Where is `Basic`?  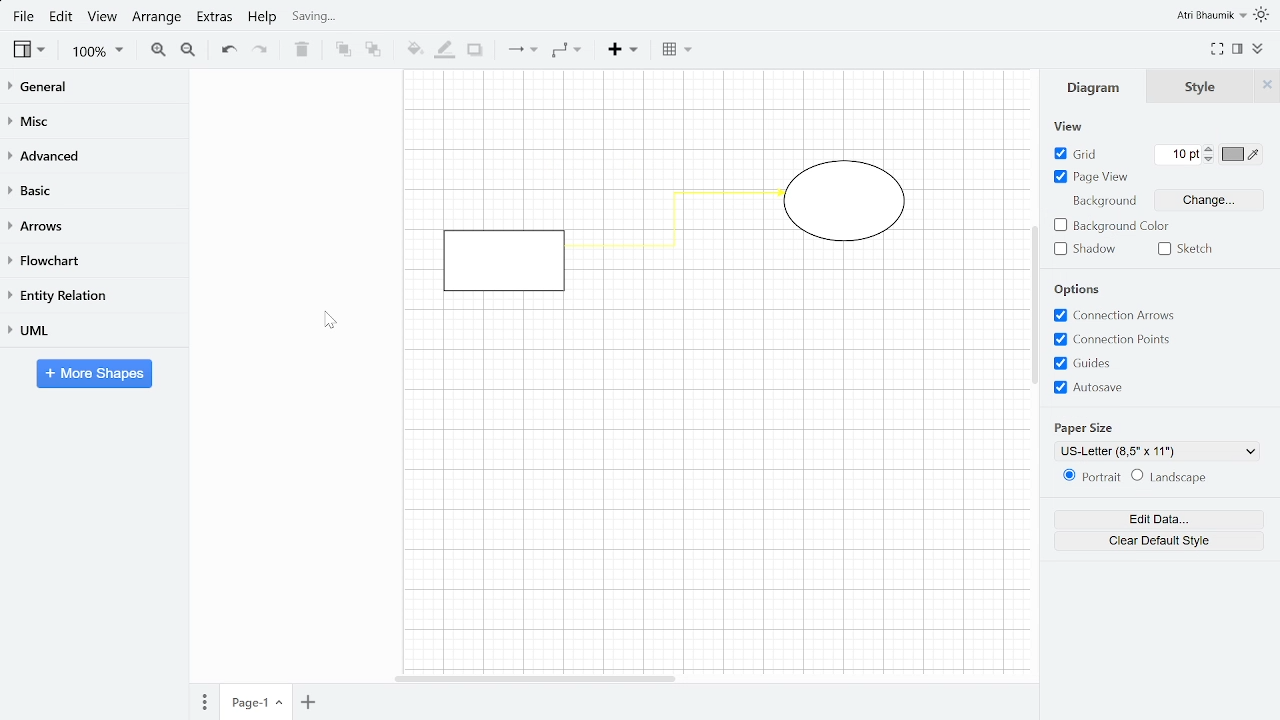 Basic is located at coordinates (93, 189).